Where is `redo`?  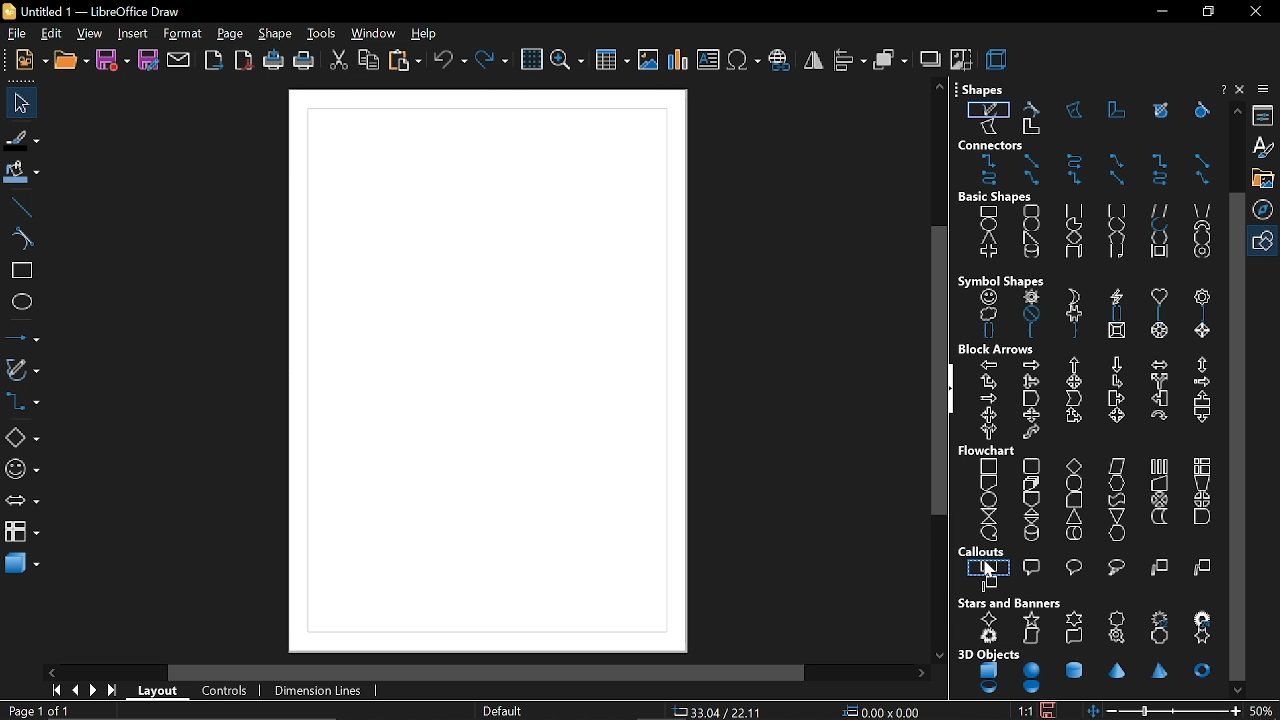
redo is located at coordinates (493, 61).